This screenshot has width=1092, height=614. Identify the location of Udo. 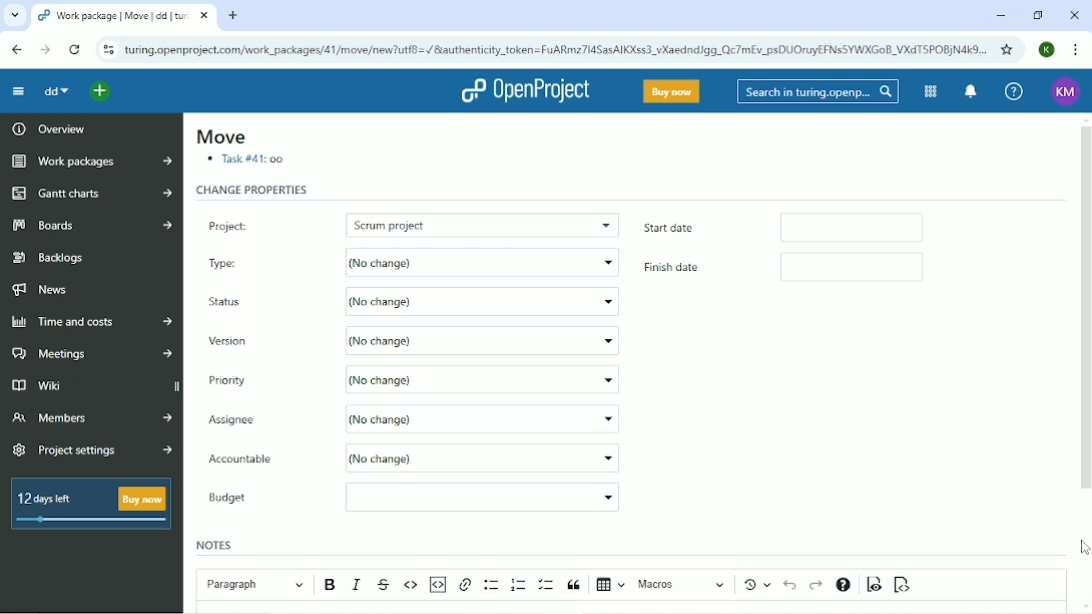
(792, 583).